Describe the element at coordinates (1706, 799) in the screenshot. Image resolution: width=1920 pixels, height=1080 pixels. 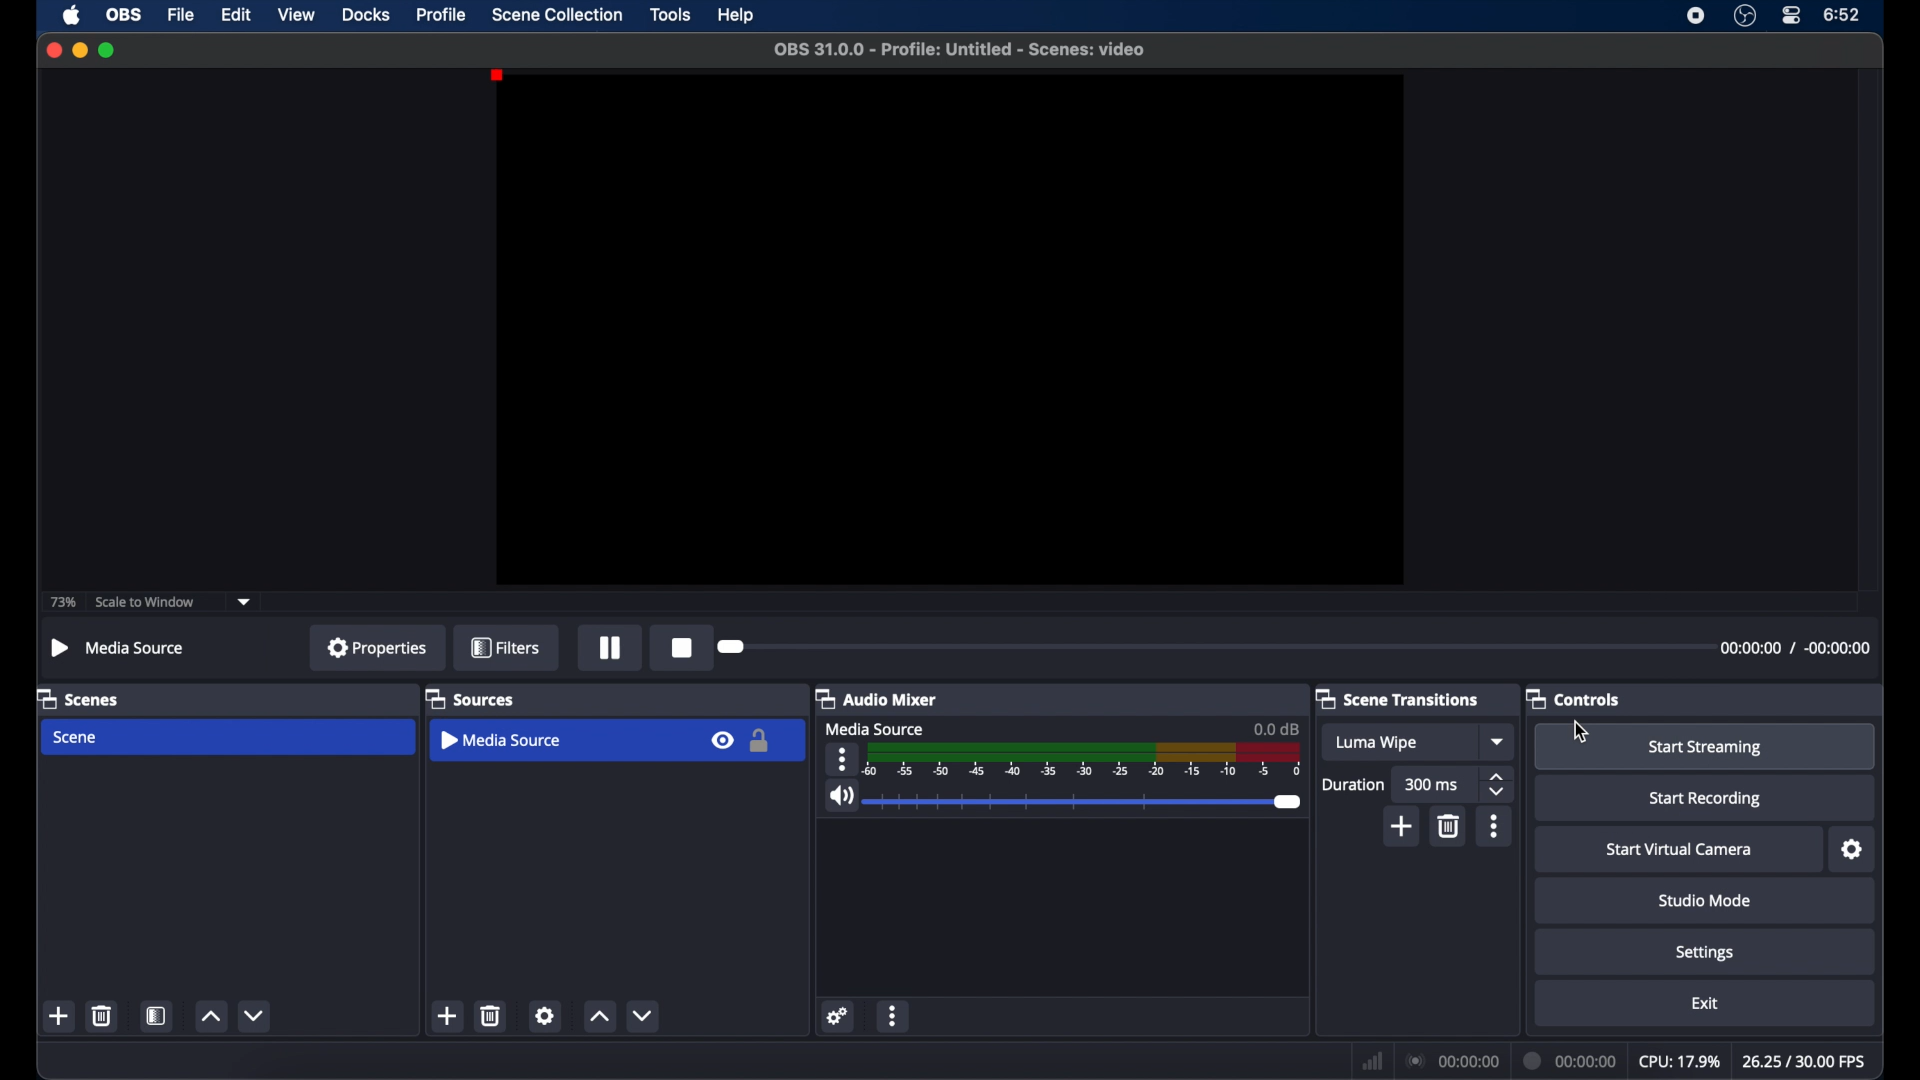
I see `start recording` at that location.